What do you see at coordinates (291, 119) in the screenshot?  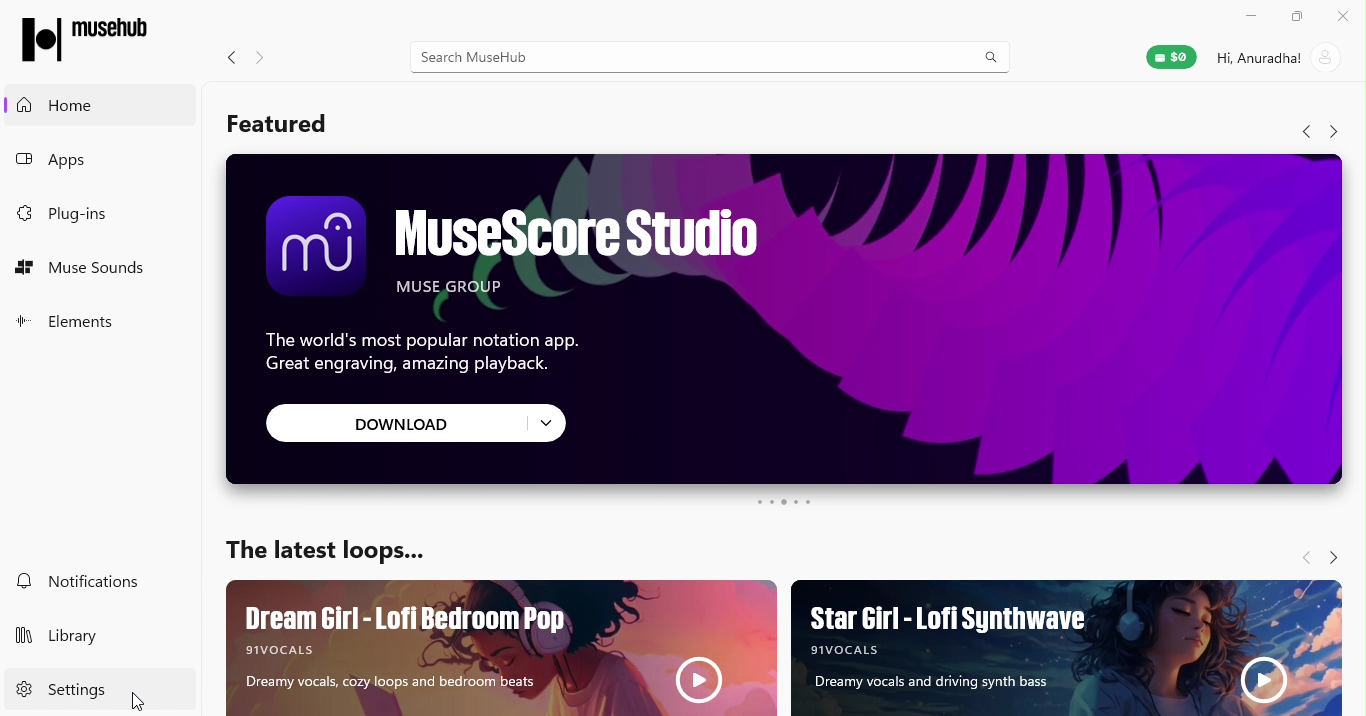 I see `Featured` at bounding box center [291, 119].